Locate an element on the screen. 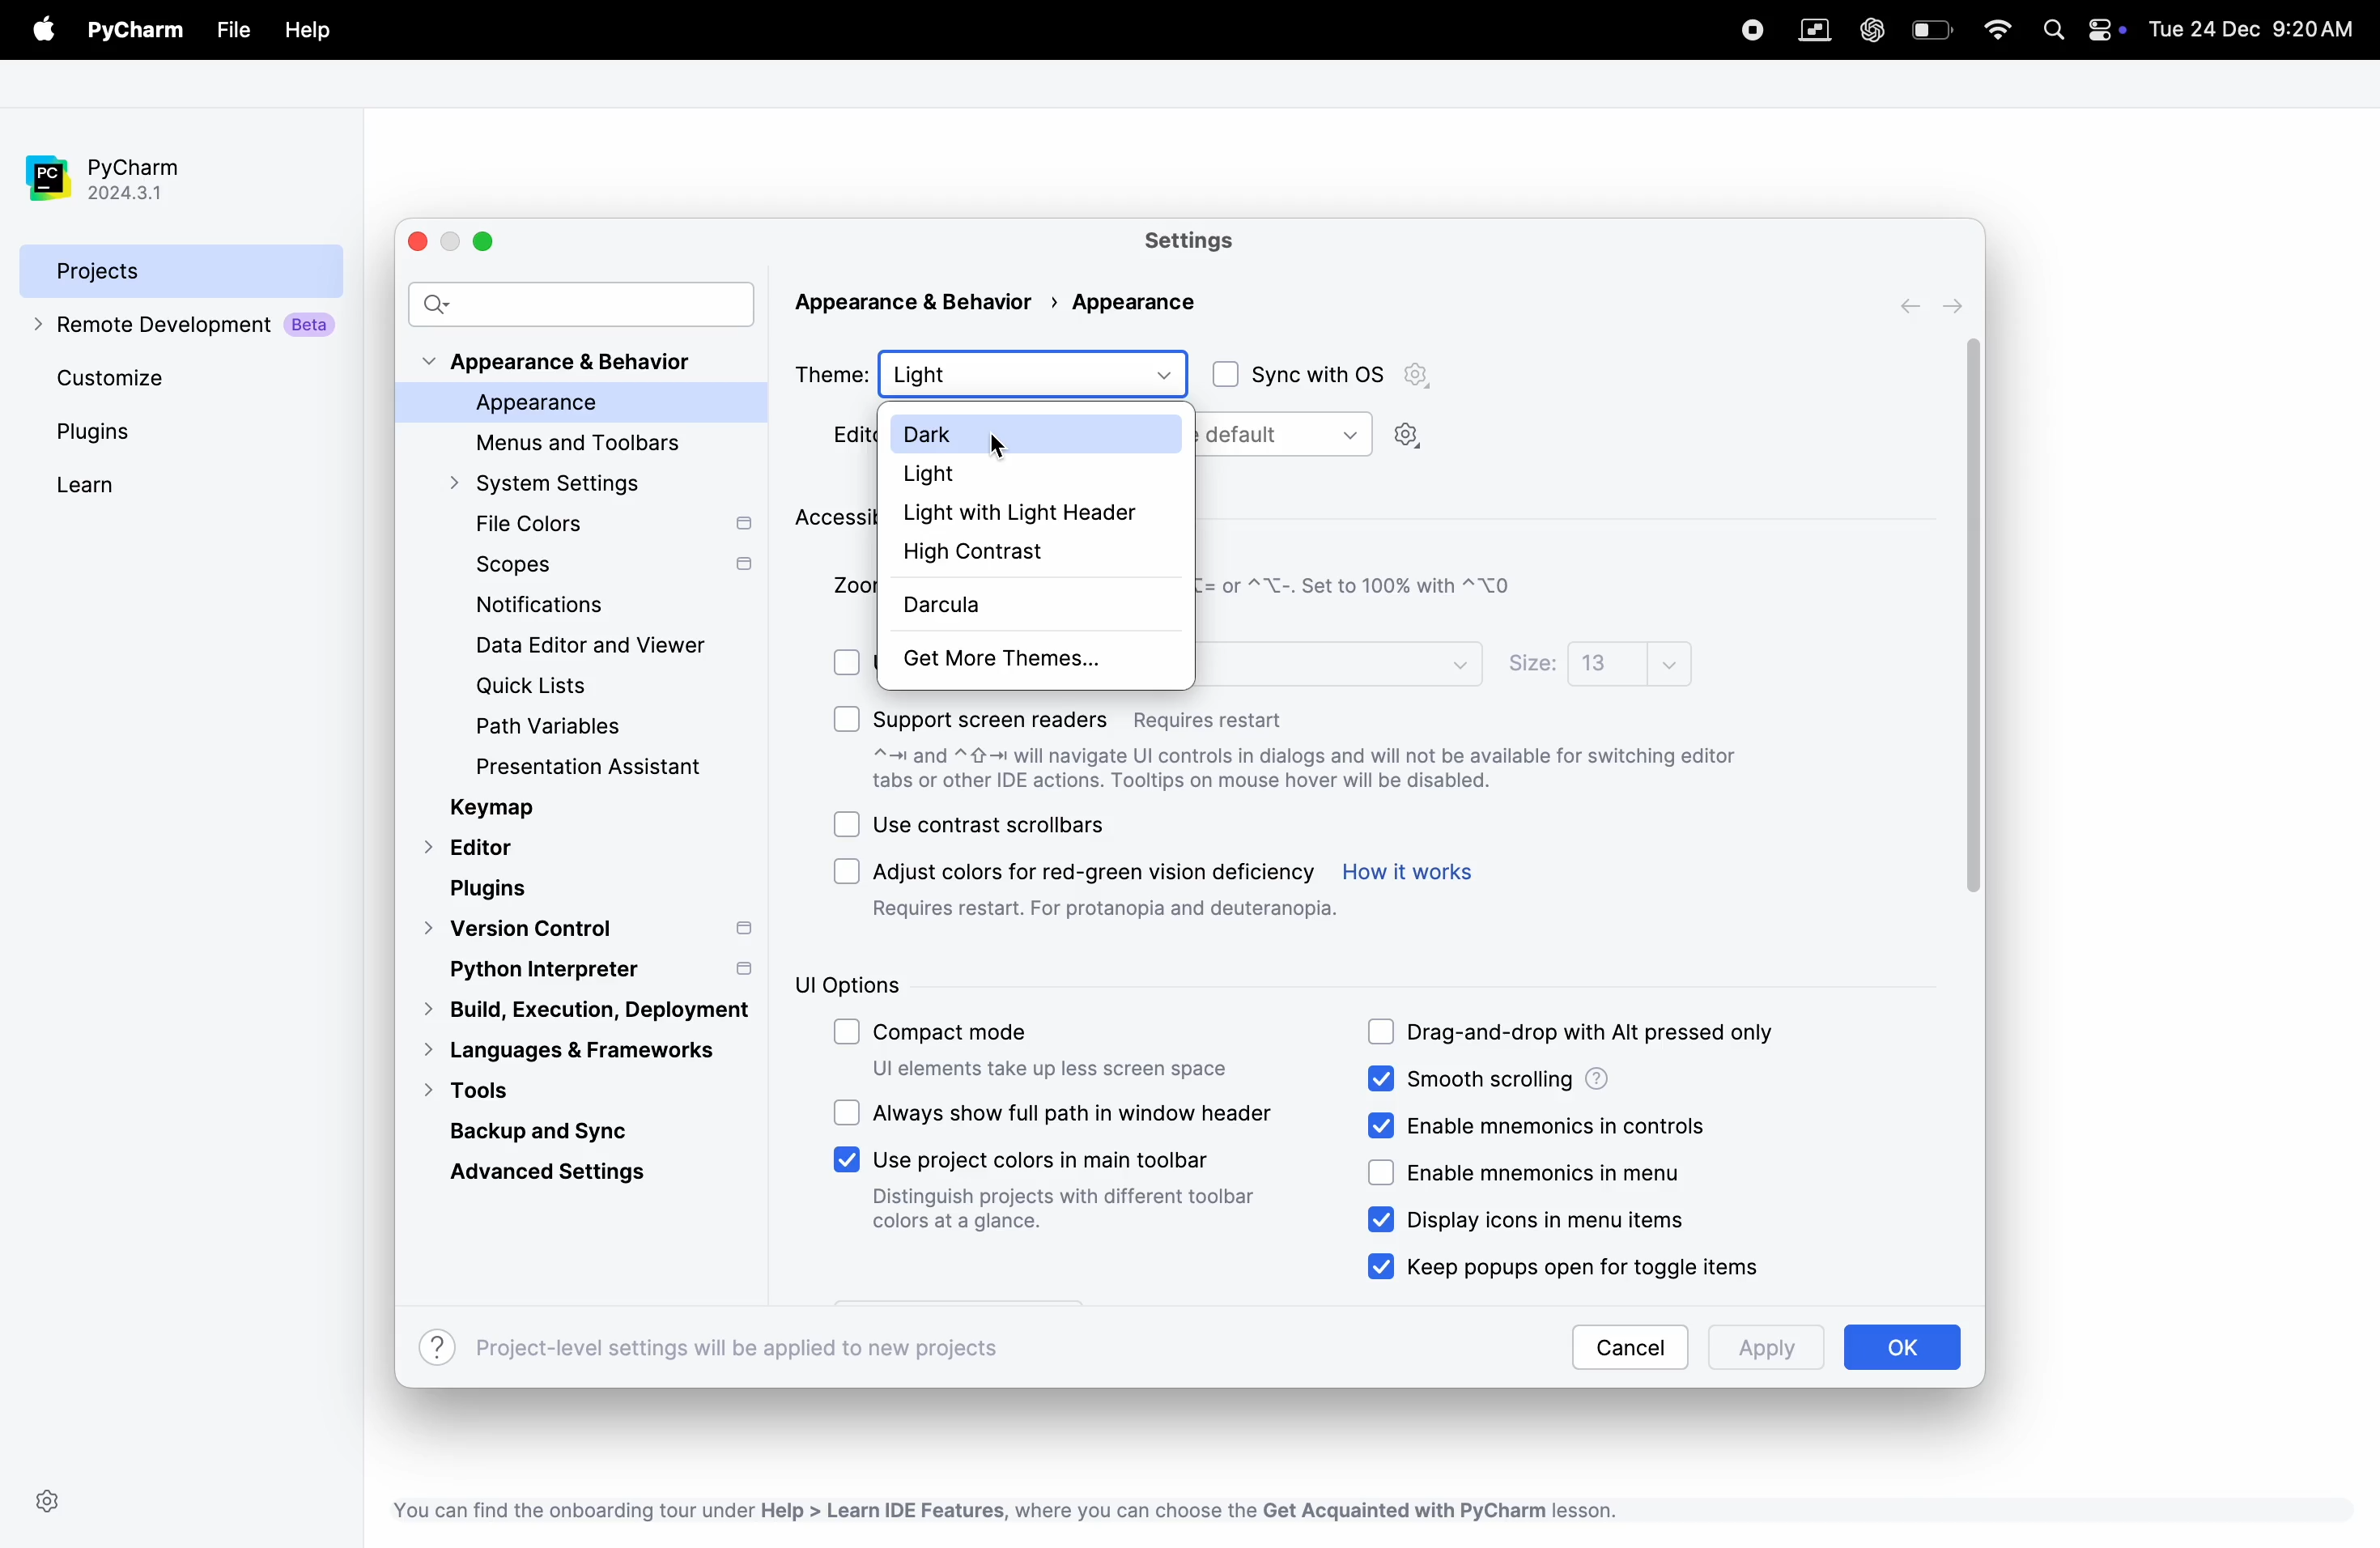 The image size is (2380, 1548). always show full path header is located at coordinates (1077, 1111).